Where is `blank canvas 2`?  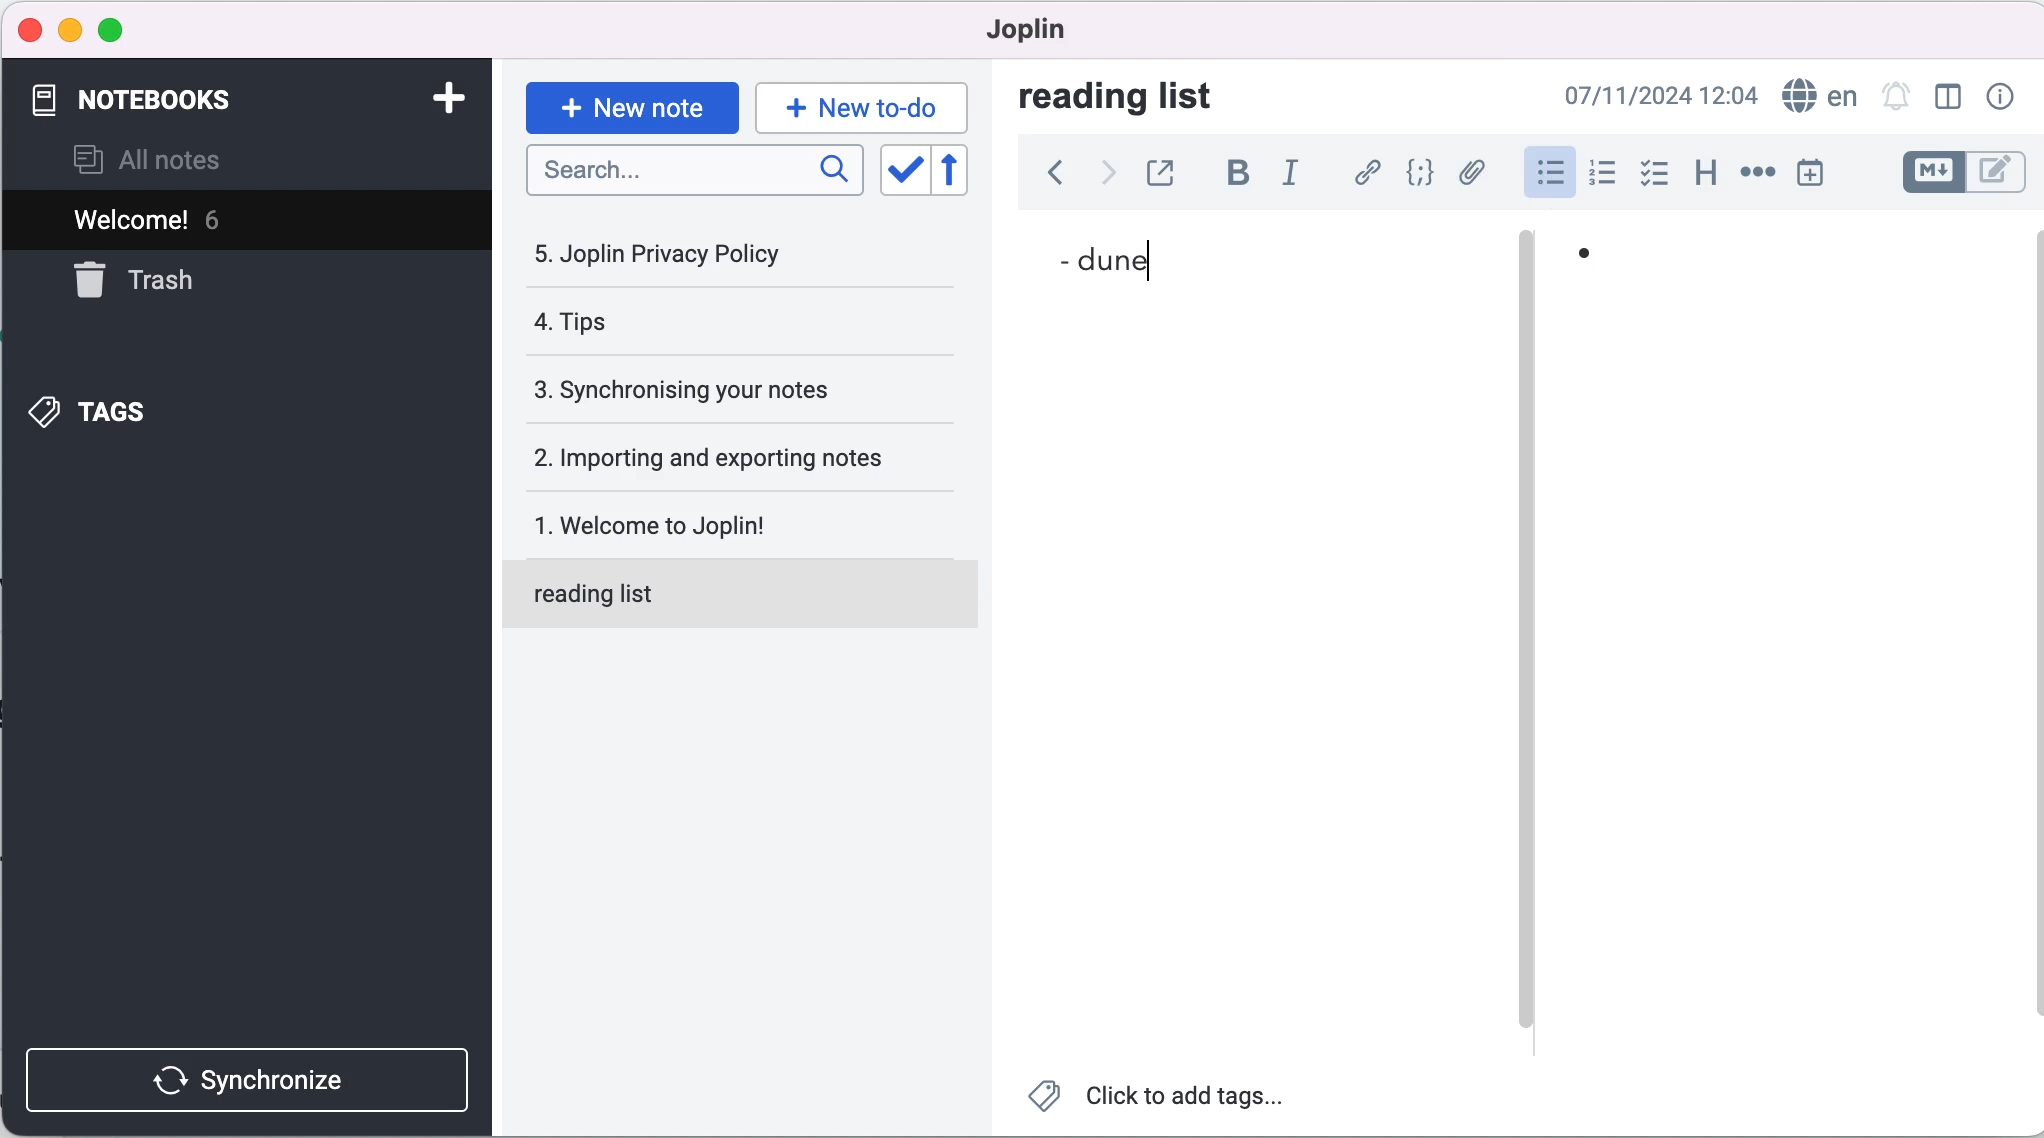 blank canvas 2 is located at coordinates (1788, 676).